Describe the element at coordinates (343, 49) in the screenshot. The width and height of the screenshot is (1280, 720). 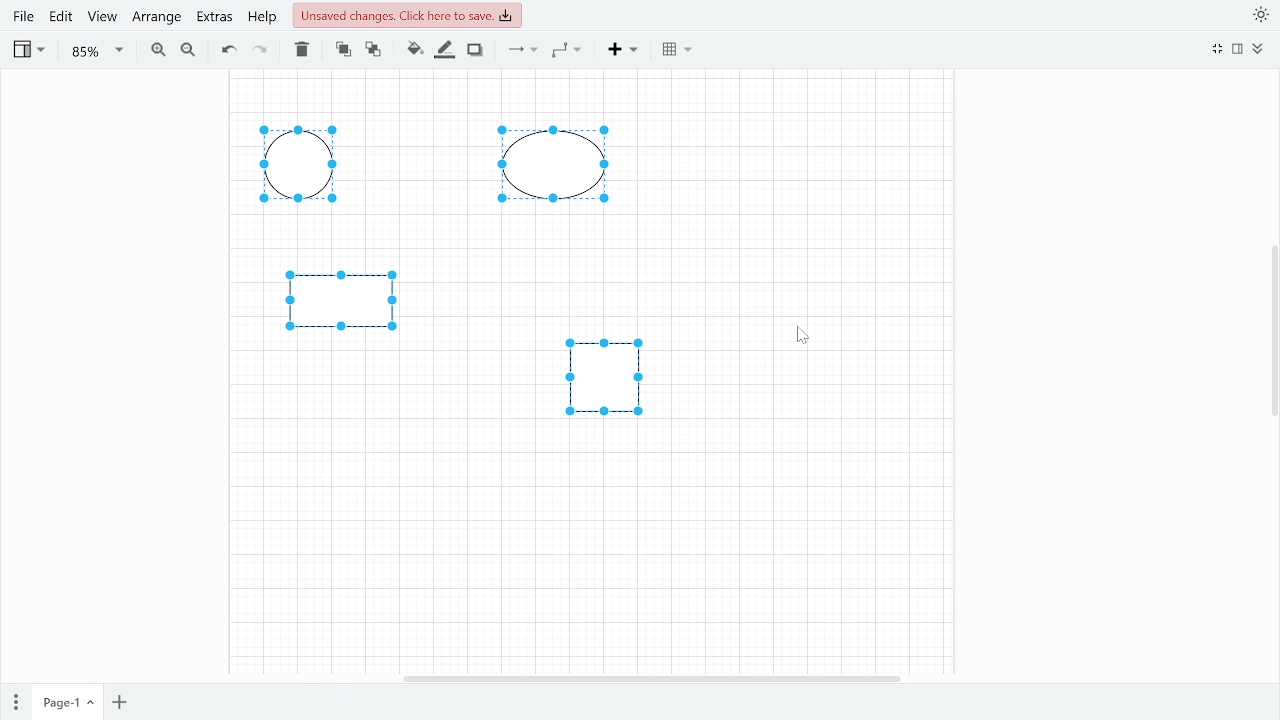
I see `To front` at that location.